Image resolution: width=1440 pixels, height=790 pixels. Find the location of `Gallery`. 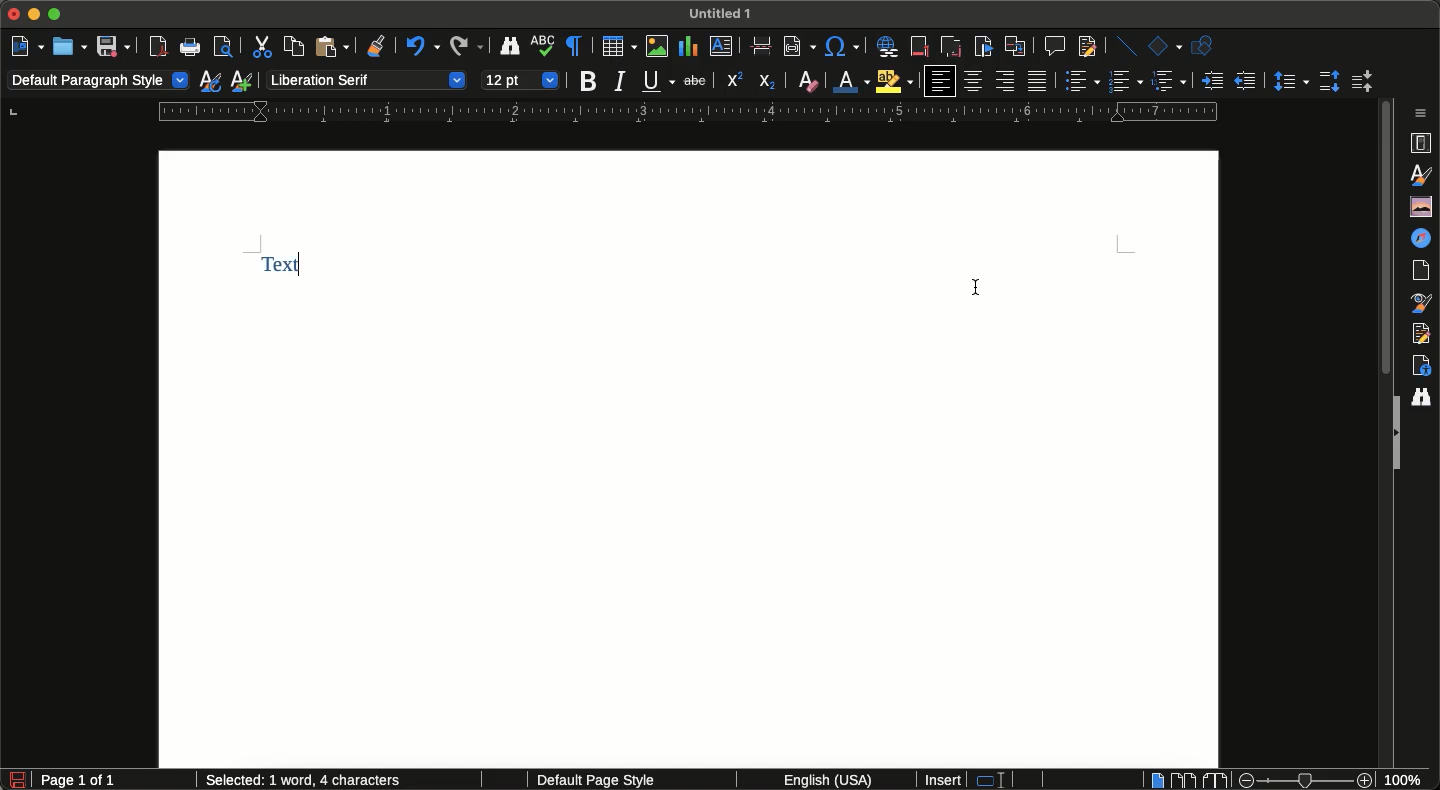

Gallery is located at coordinates (1424, 206).